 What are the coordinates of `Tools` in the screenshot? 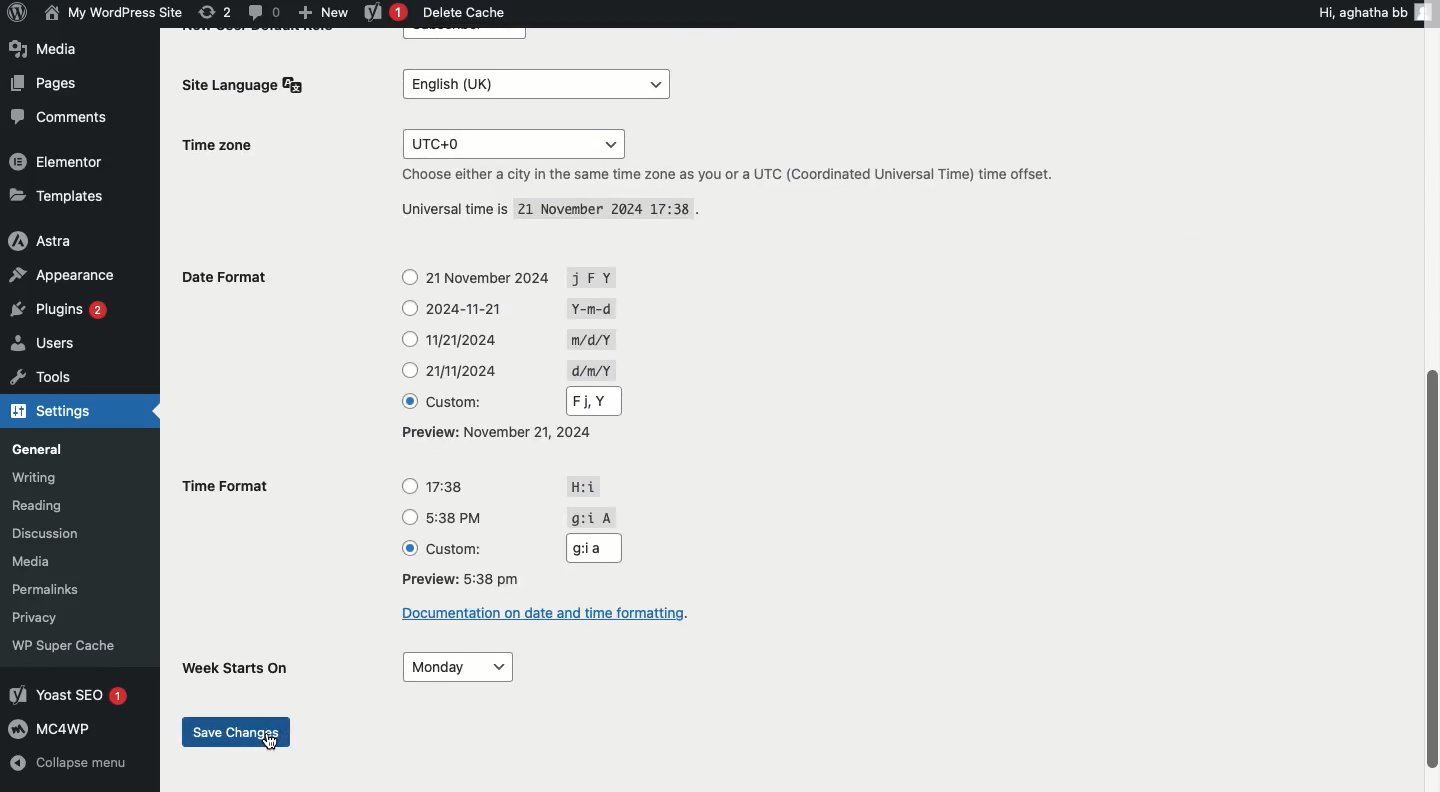 It's located at (62, 376).